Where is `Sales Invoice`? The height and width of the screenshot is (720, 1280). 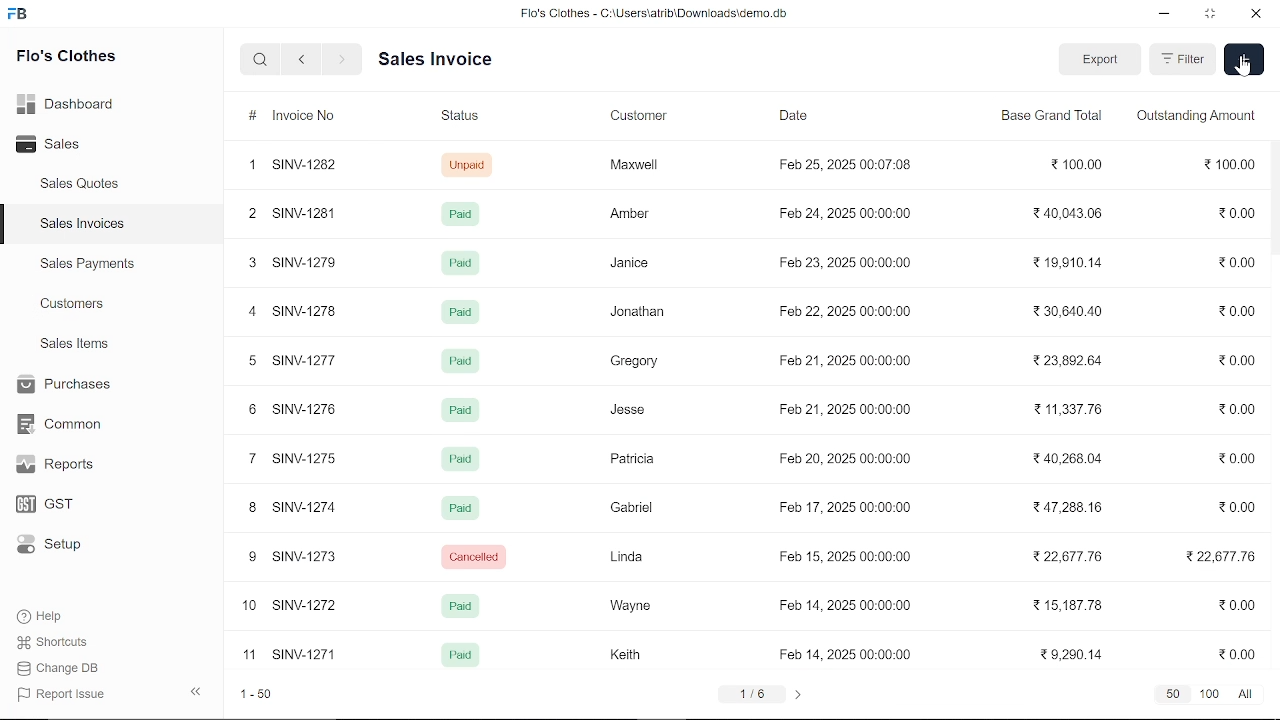
Sales Invoice is located at coordinates (450, 59).